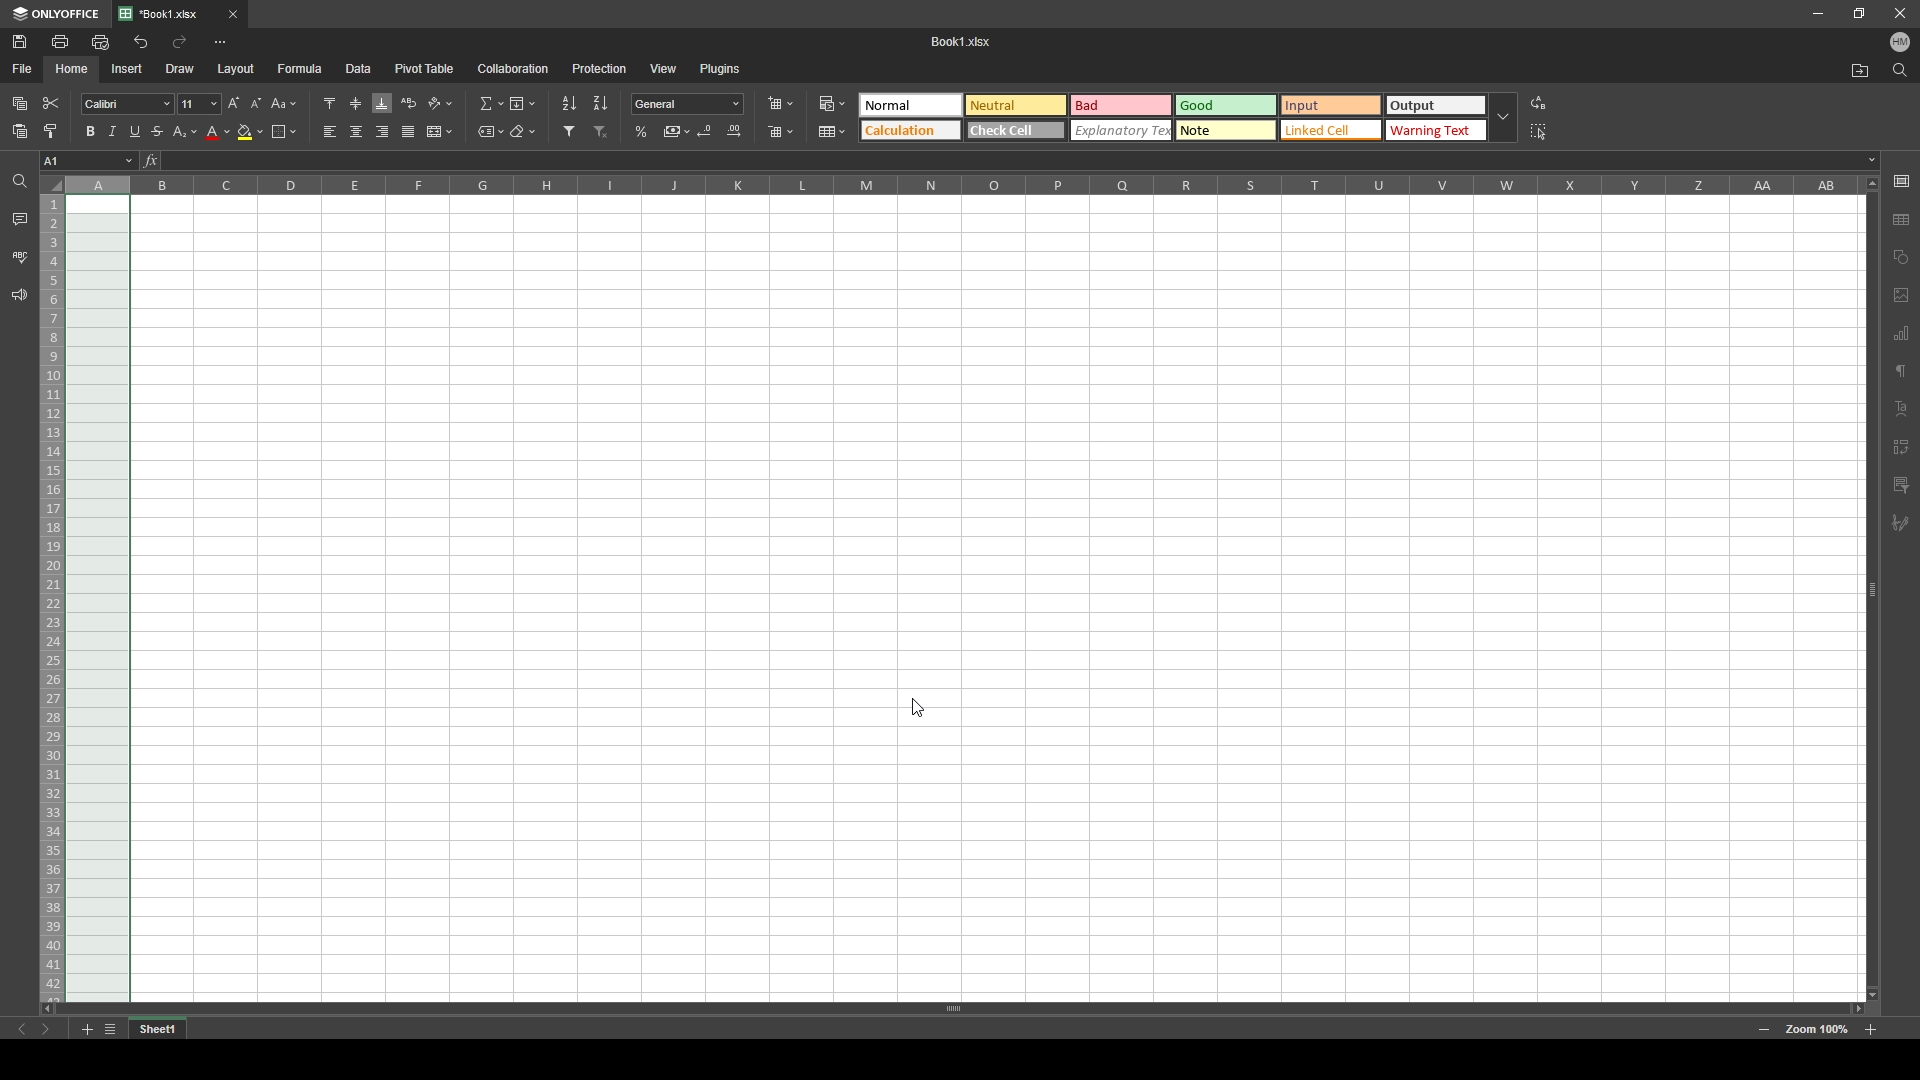 The height and width of the screenshot is (1080, 1920). Describe the element at coordinates (50, 131) in the screenshot. I see `copy style` at that location.